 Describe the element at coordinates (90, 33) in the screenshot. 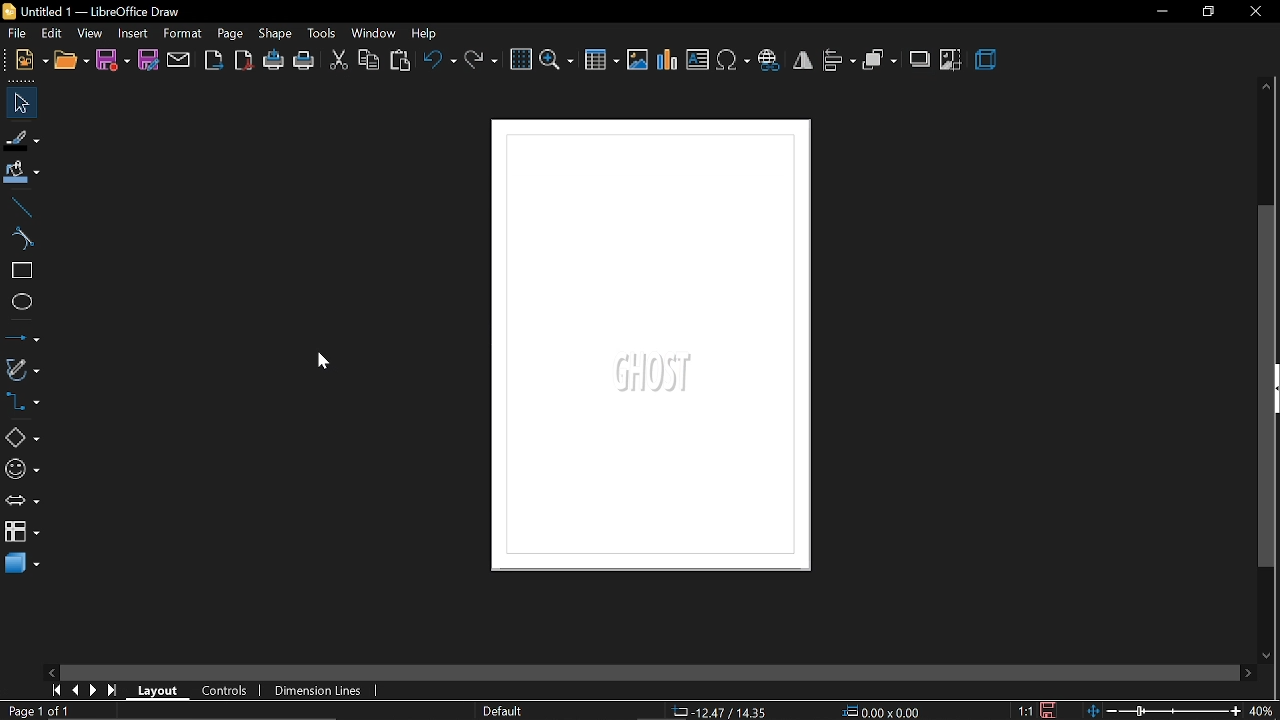

I see `view` at that location.